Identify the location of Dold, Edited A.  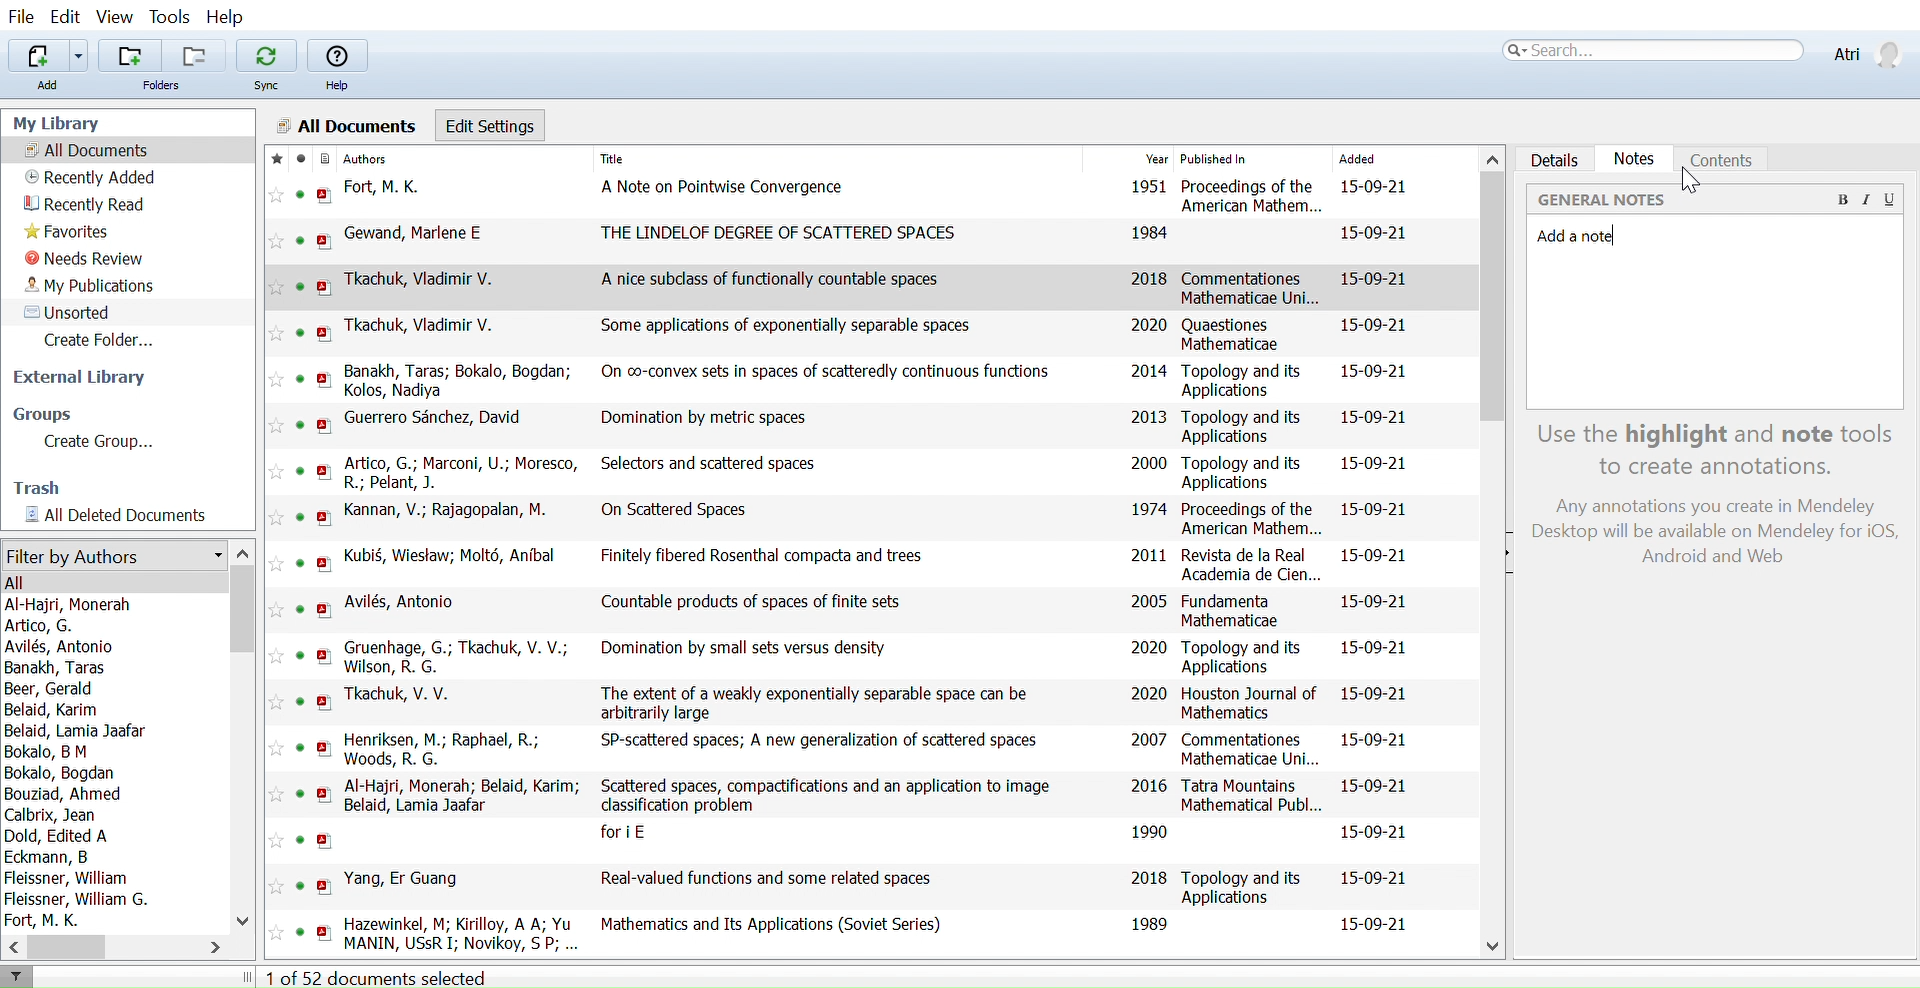
(59, 835).